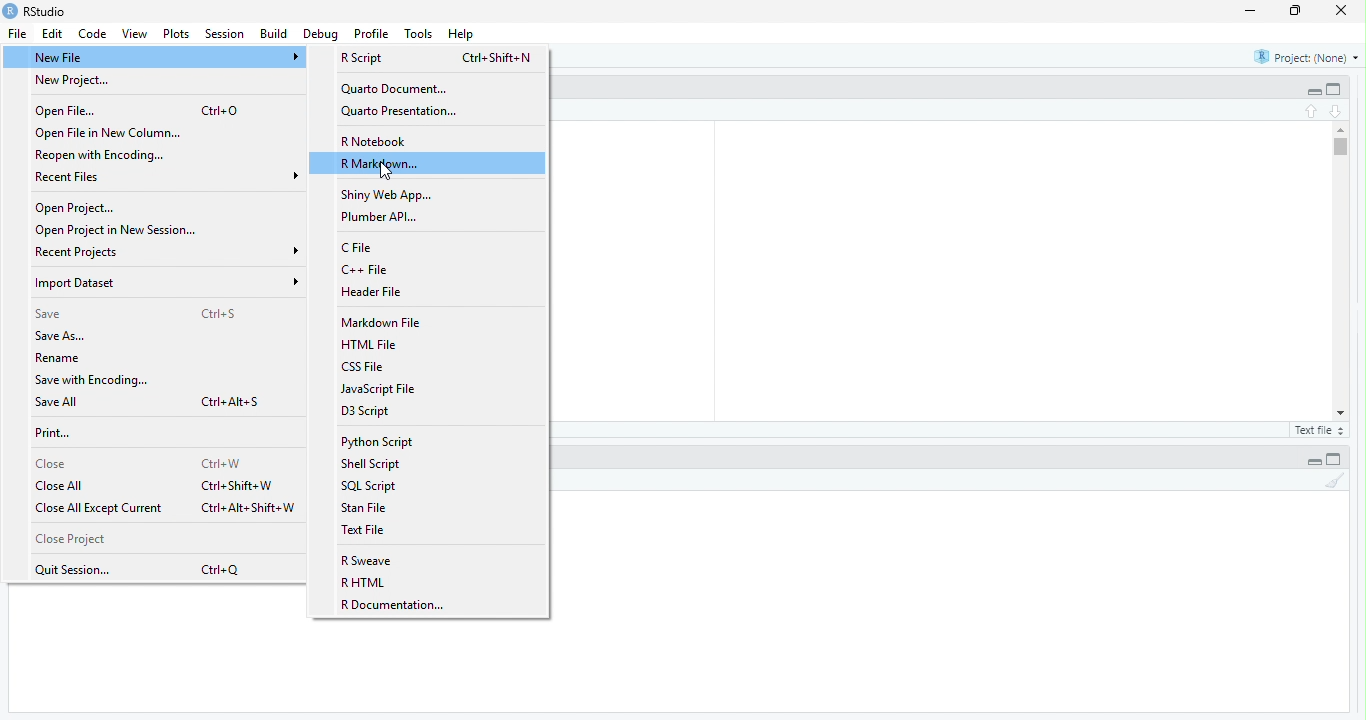 This screenshot has width=1366, height=720. I want to click on cursor, so click(387, 171).